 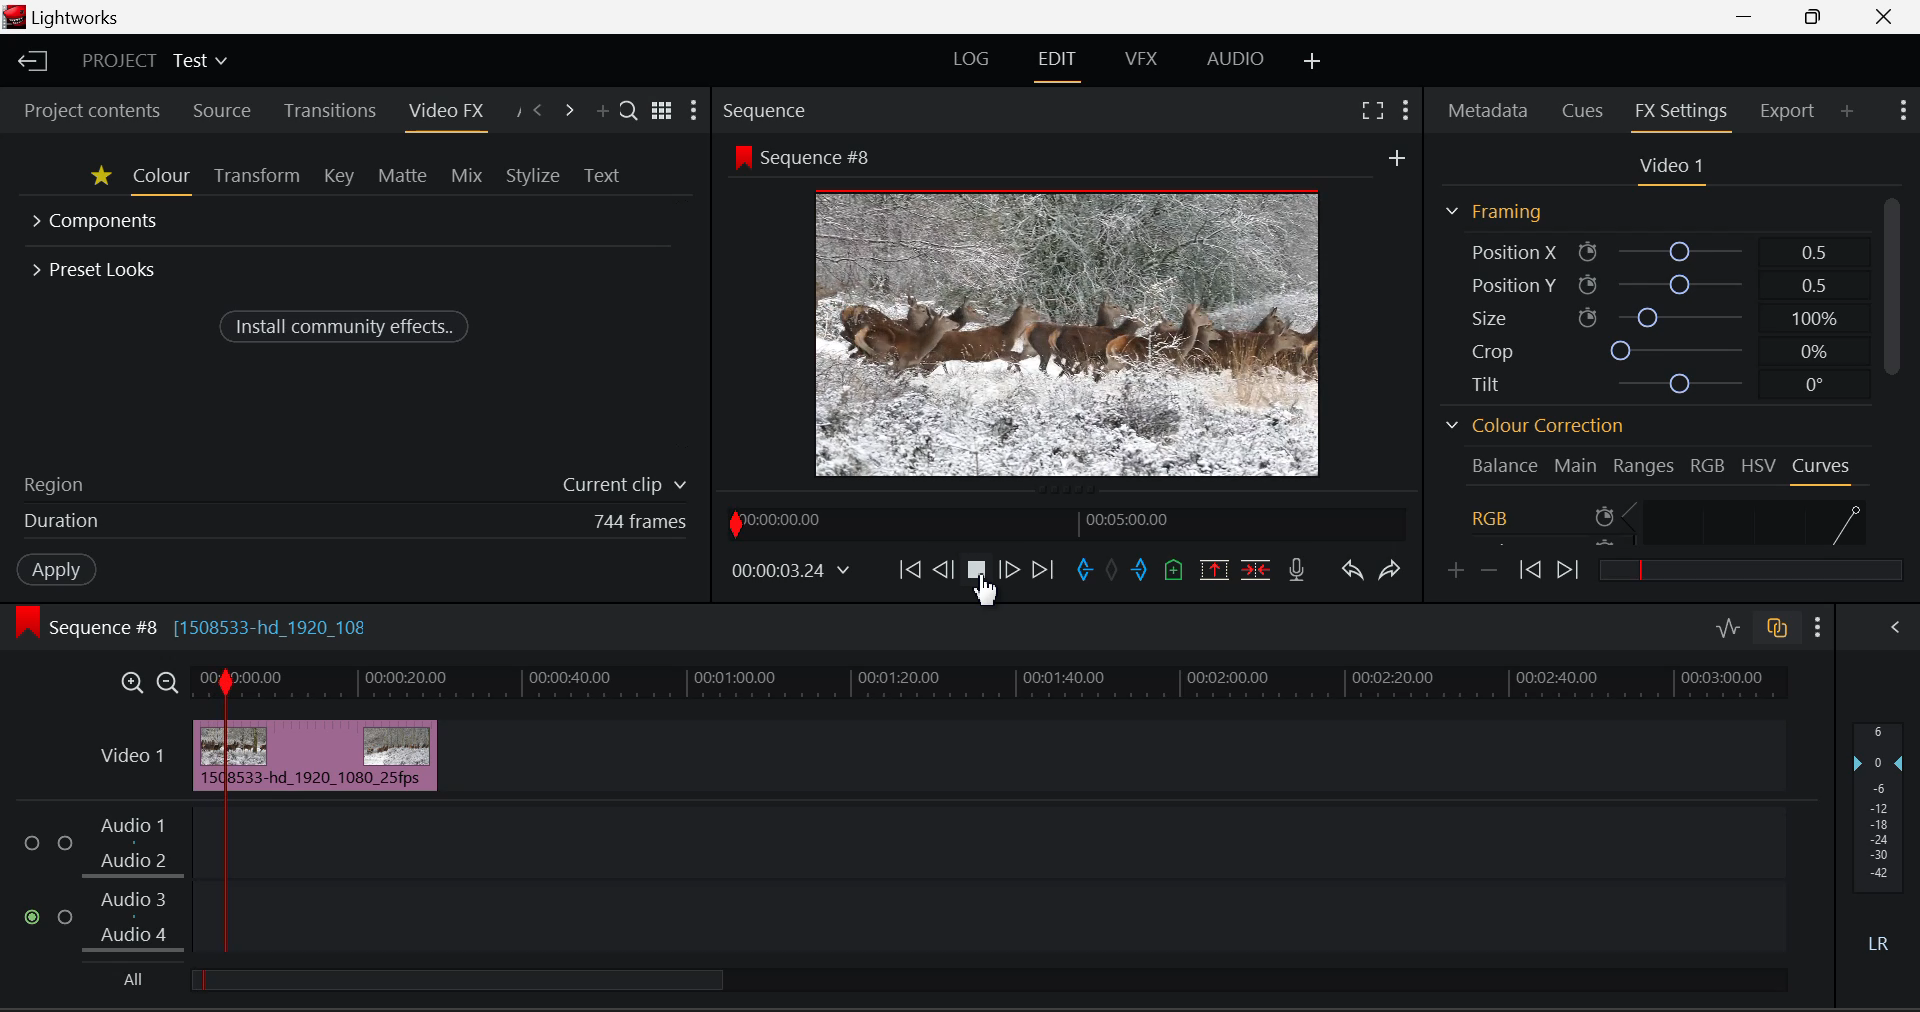 I want to click on Screen Altered, so click(x=1068, y=332).